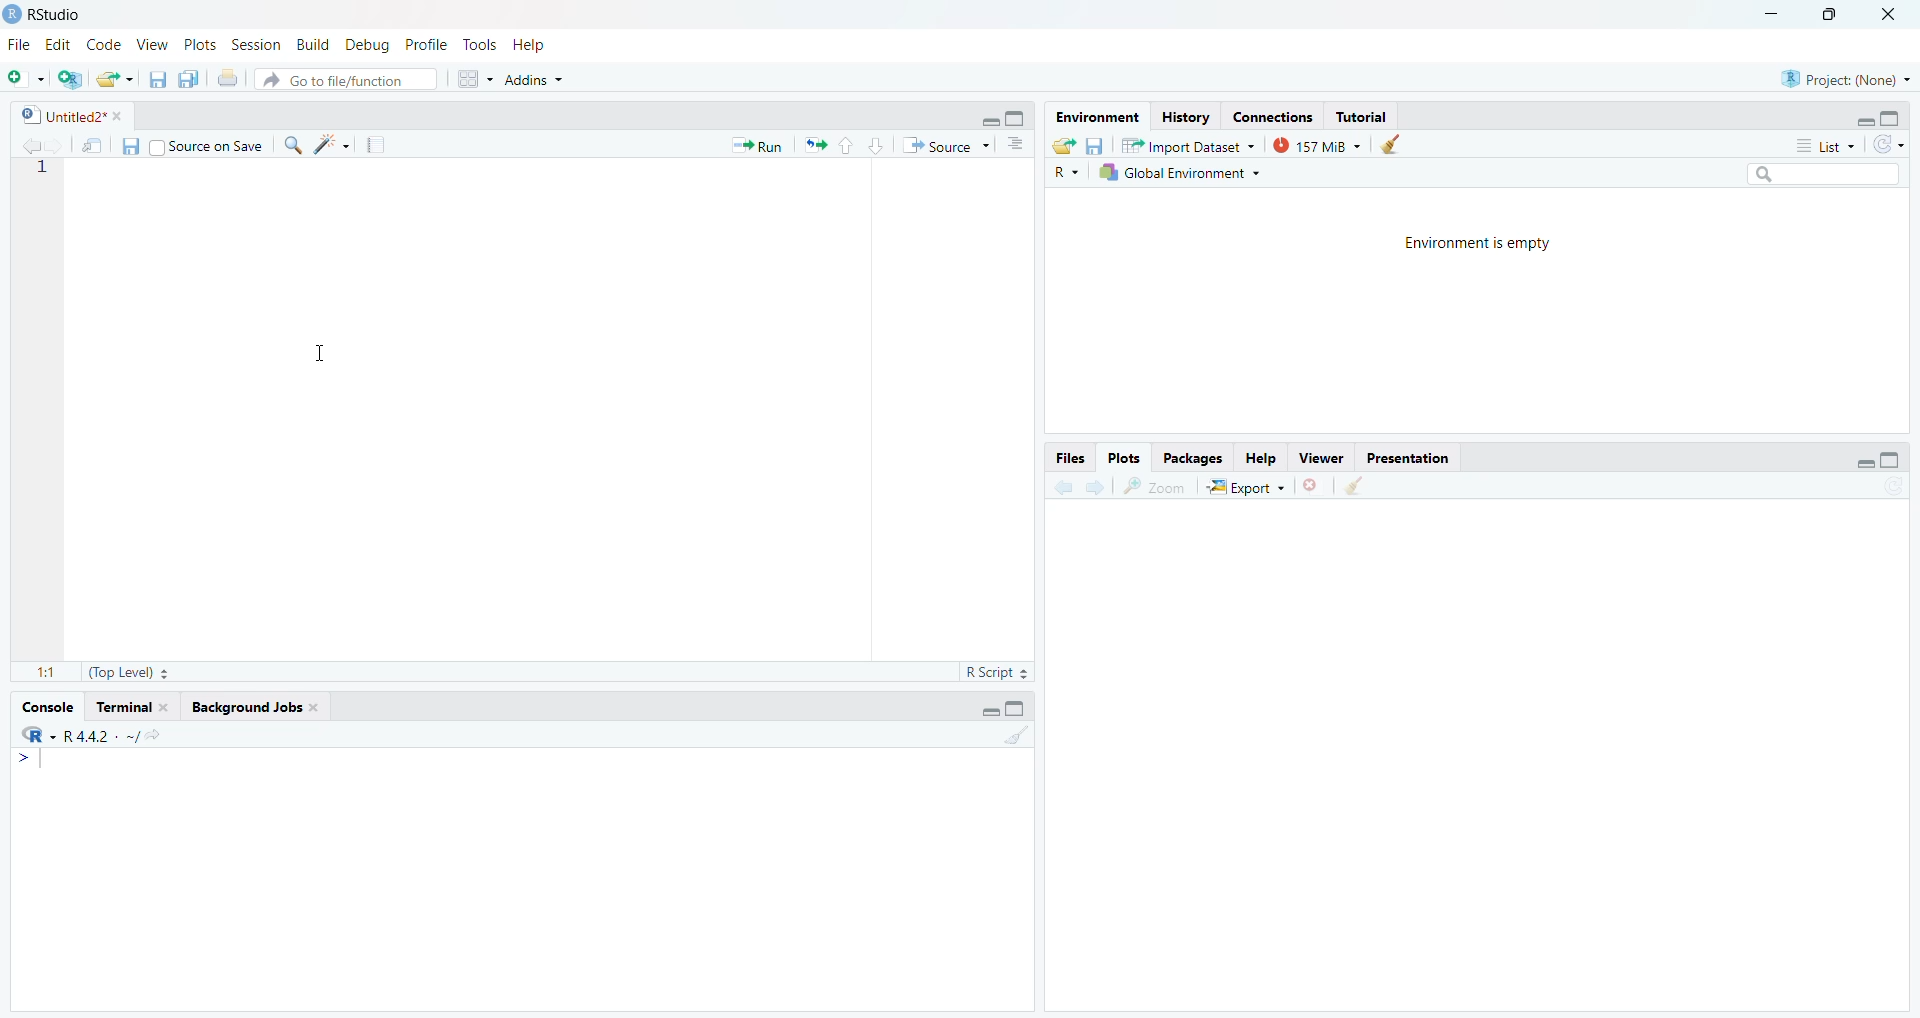  Describe the element at coordinates (1410, 457) in the screenshot. I see `Presentation` at that location.